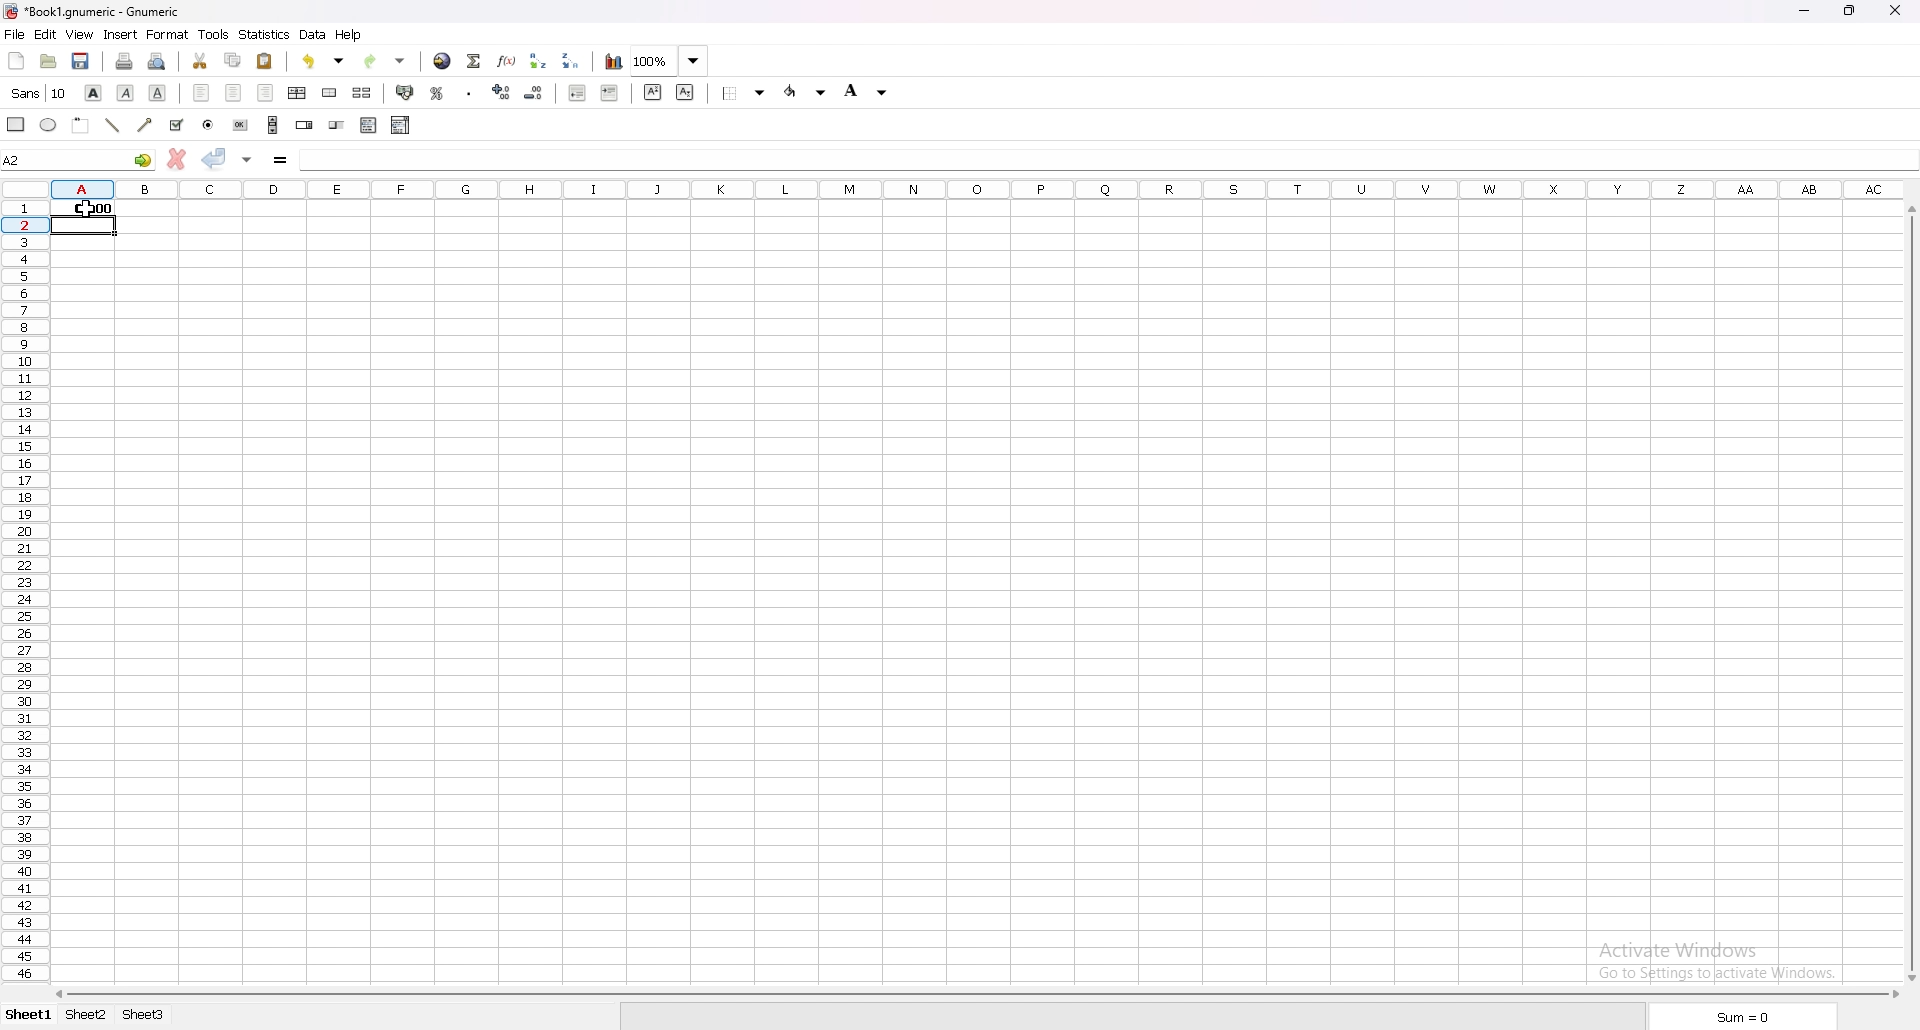 Image resolution: width=1920 pixels, height=1030 pixels. Describe the element at coordinates (350, 35) in the screenshot. I see `help` at that location.